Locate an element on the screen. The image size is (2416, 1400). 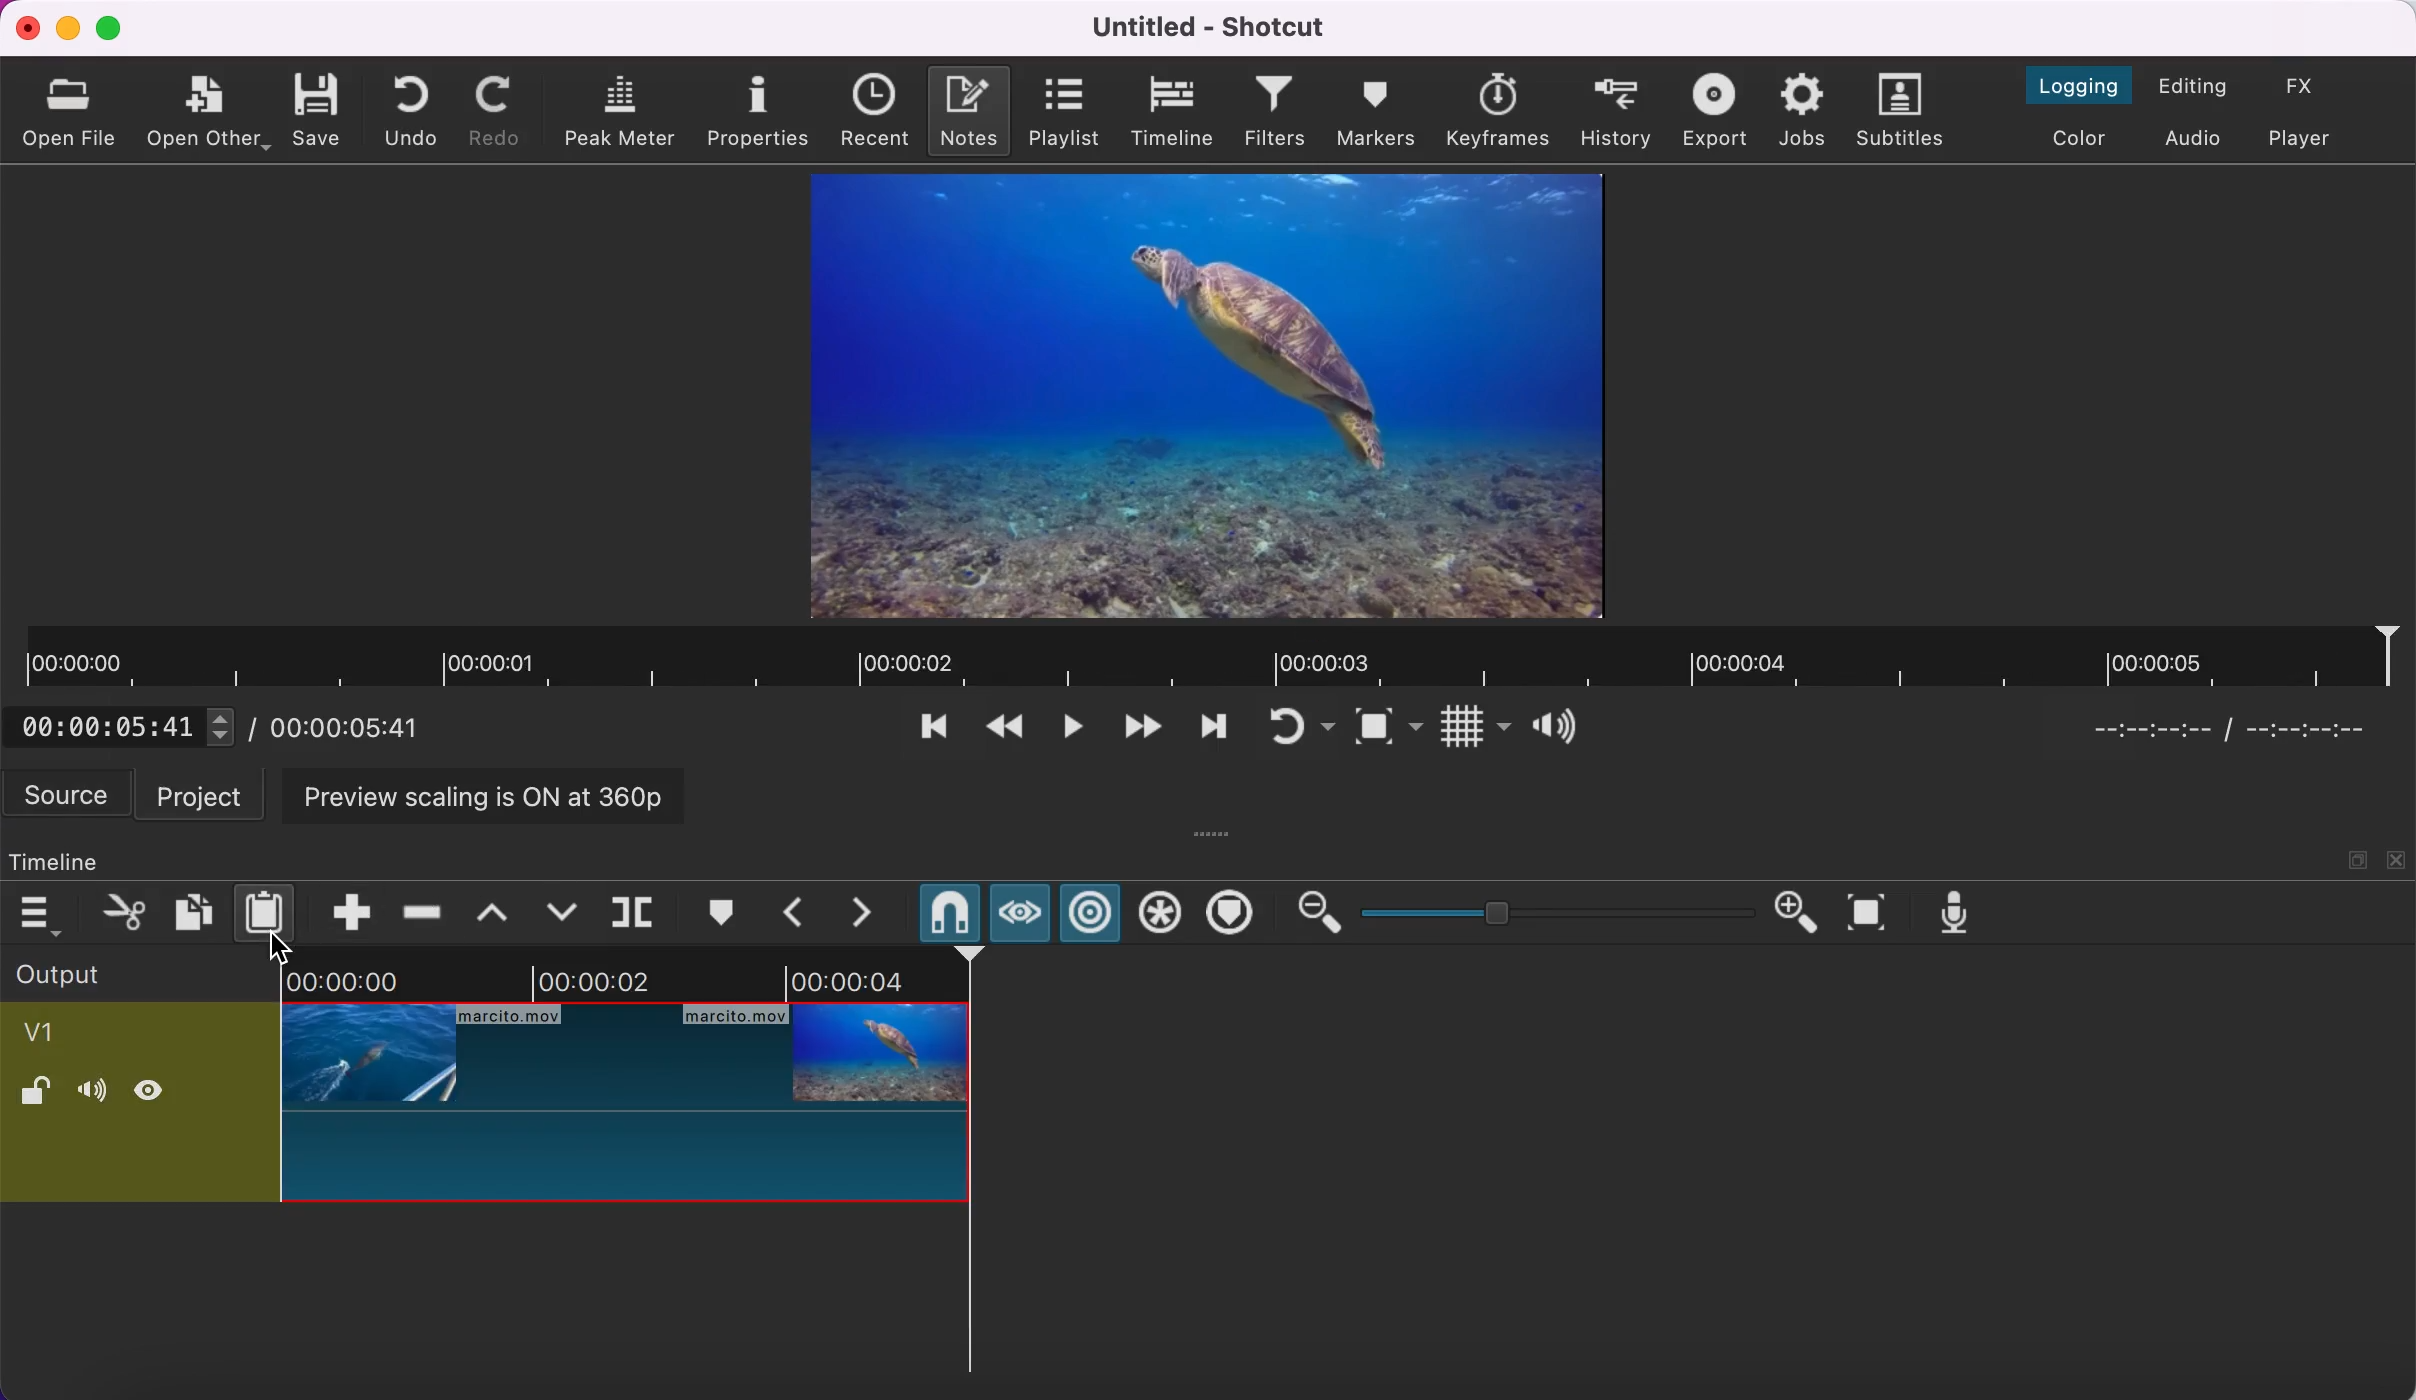
paste is located at coordinates (268, 912).